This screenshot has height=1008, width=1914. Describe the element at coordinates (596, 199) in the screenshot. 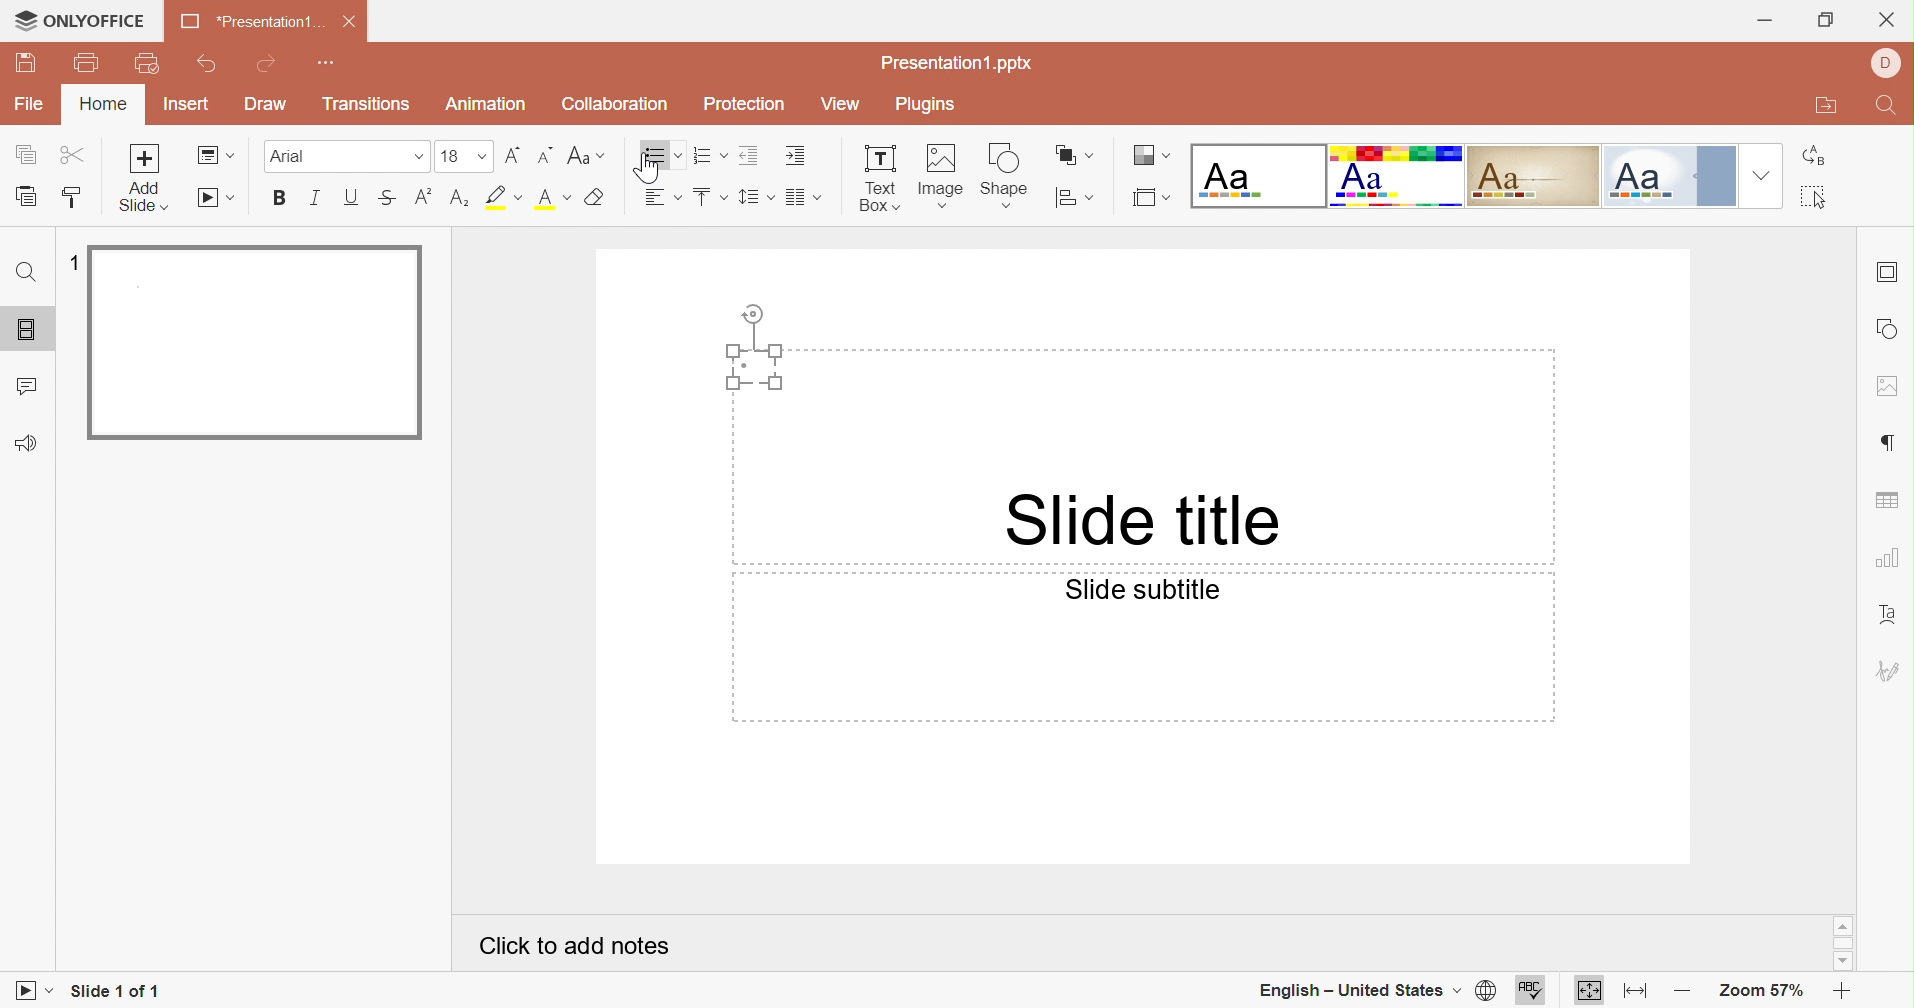

I see `Clear` at that location.